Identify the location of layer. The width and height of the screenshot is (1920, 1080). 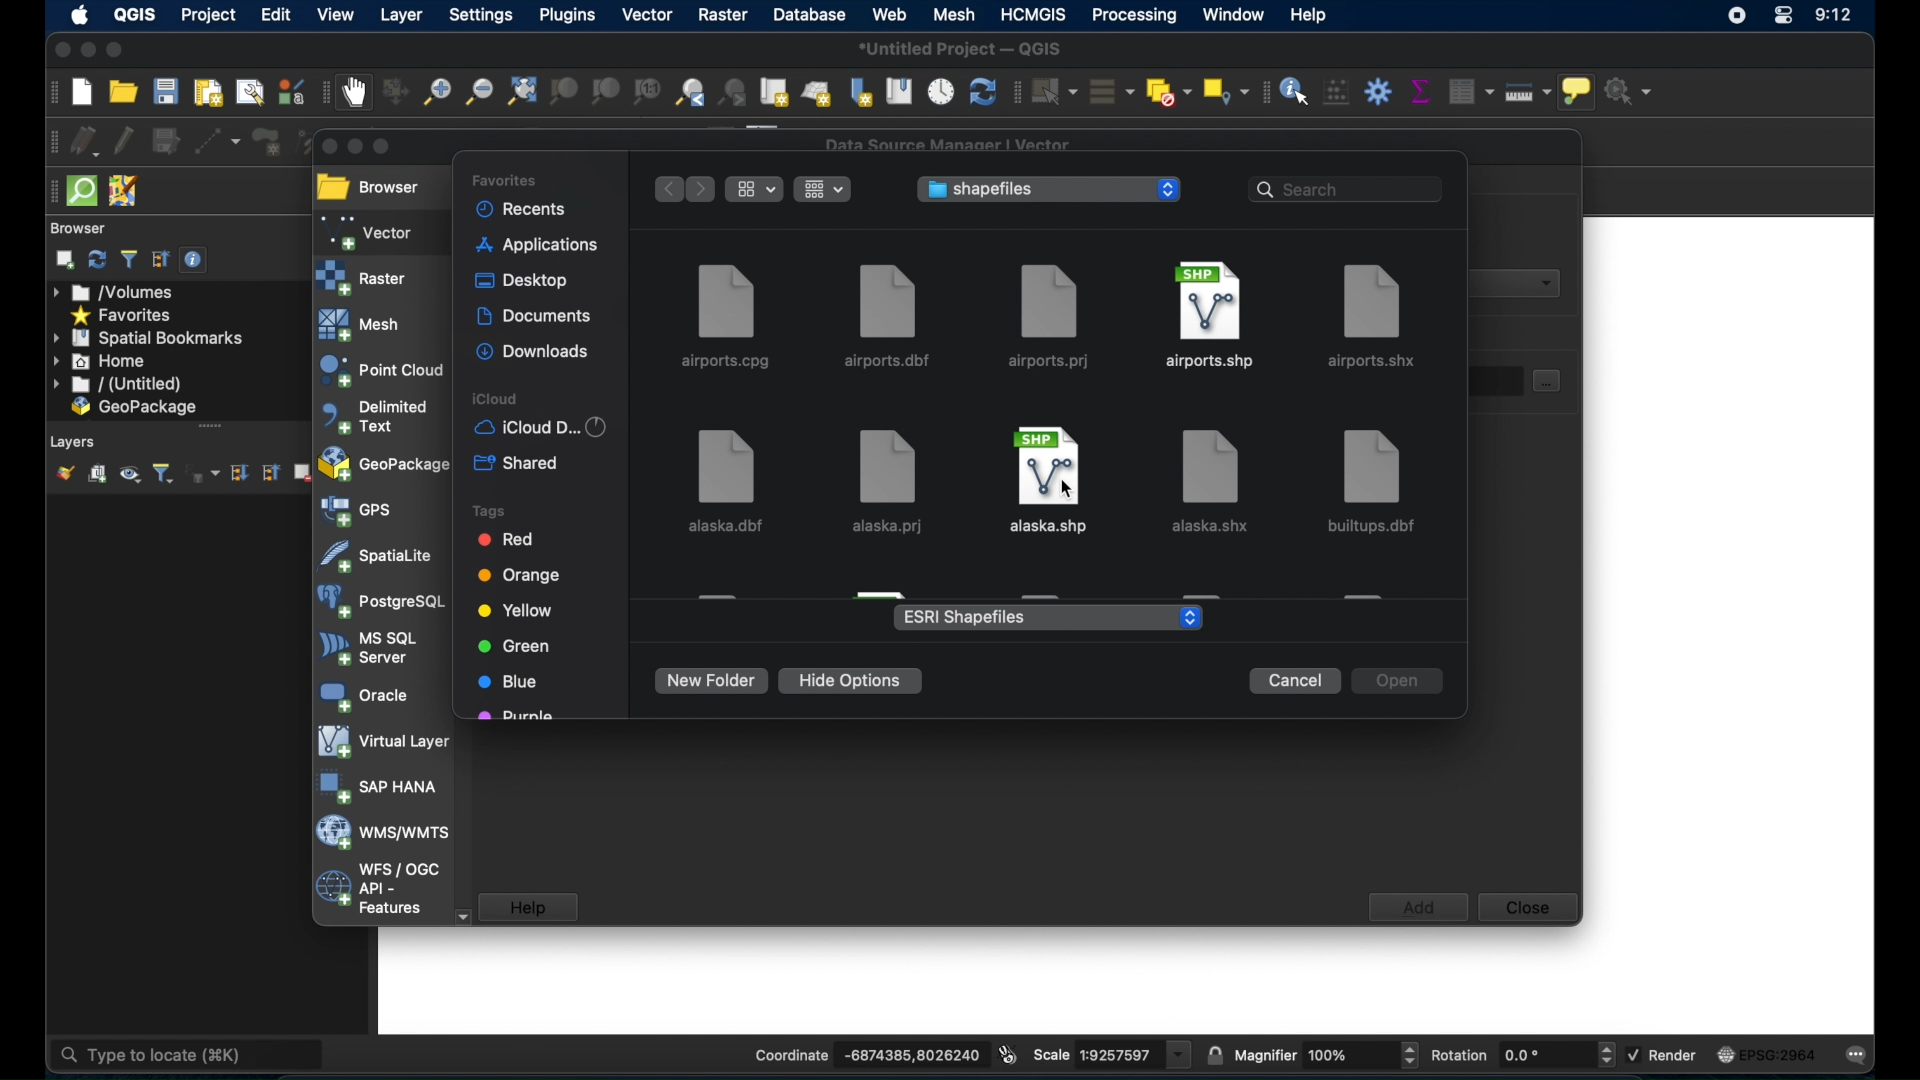
(398, 14).